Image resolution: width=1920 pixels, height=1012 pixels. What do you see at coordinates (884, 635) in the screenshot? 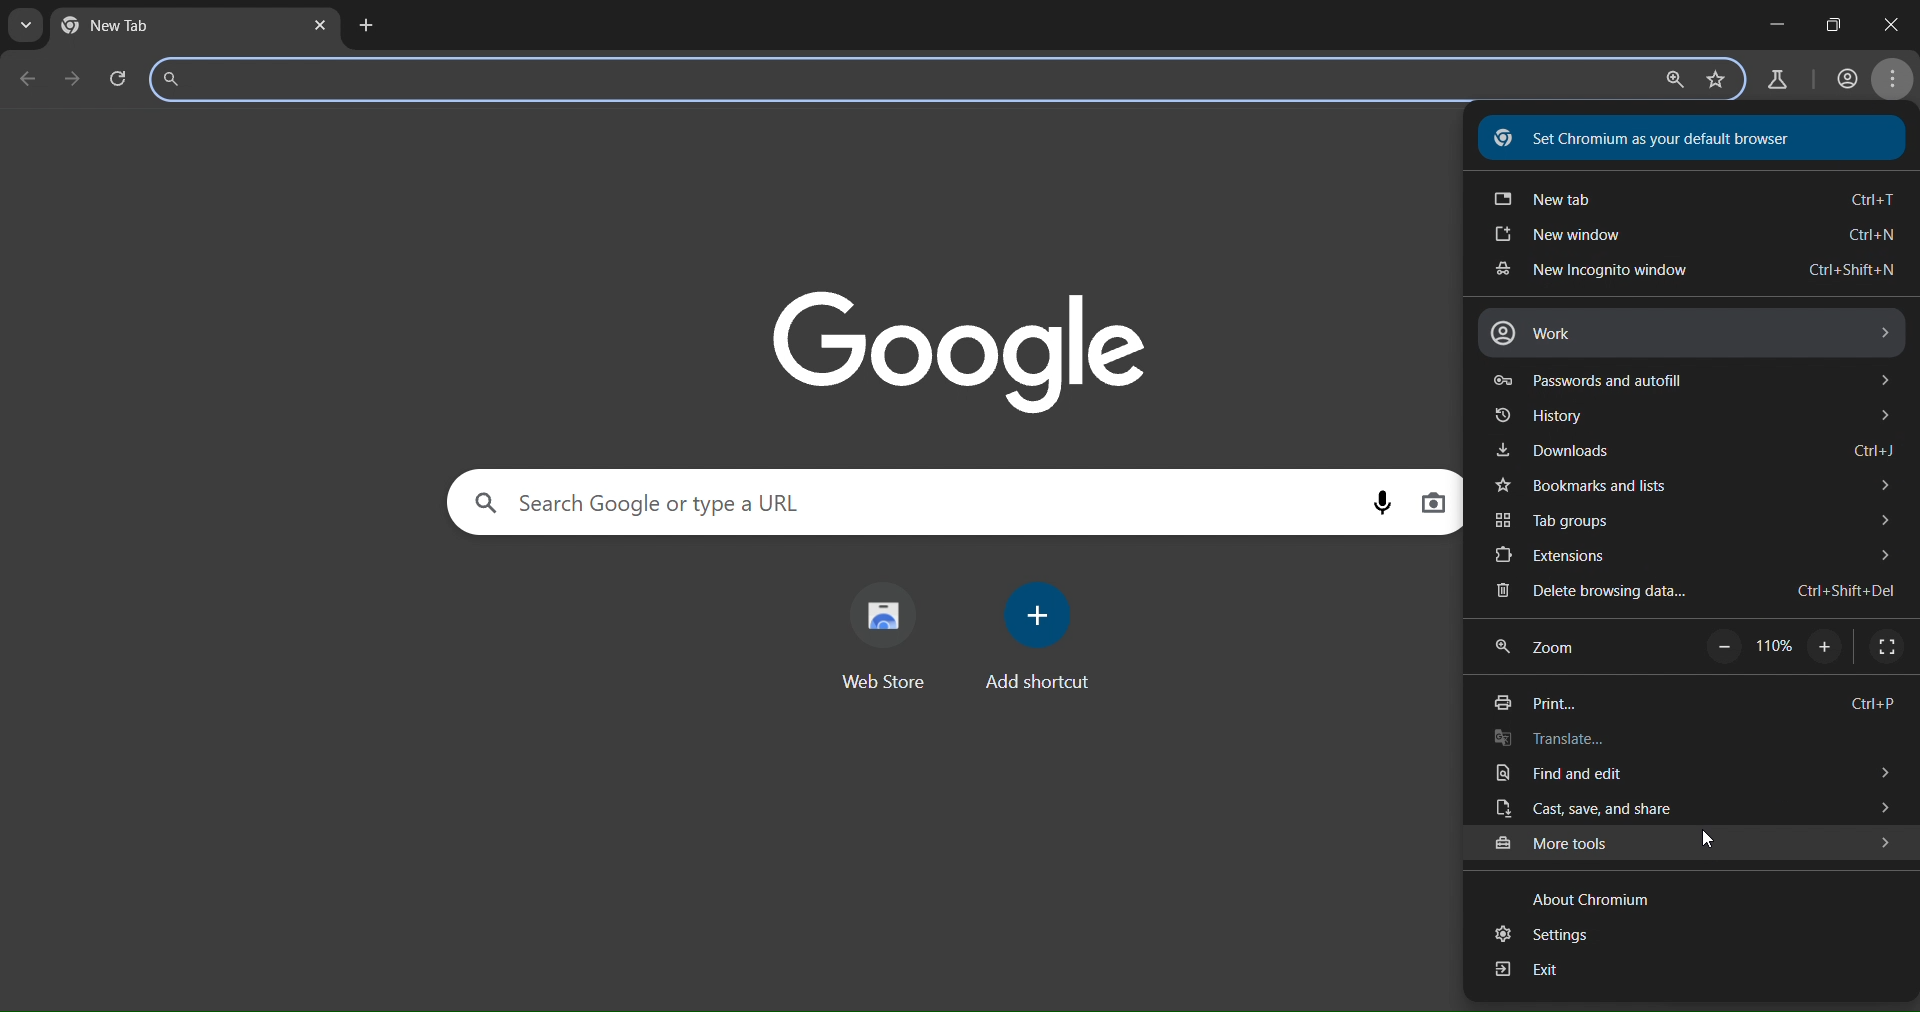
I see `web store` at bounding box center [884, 635].